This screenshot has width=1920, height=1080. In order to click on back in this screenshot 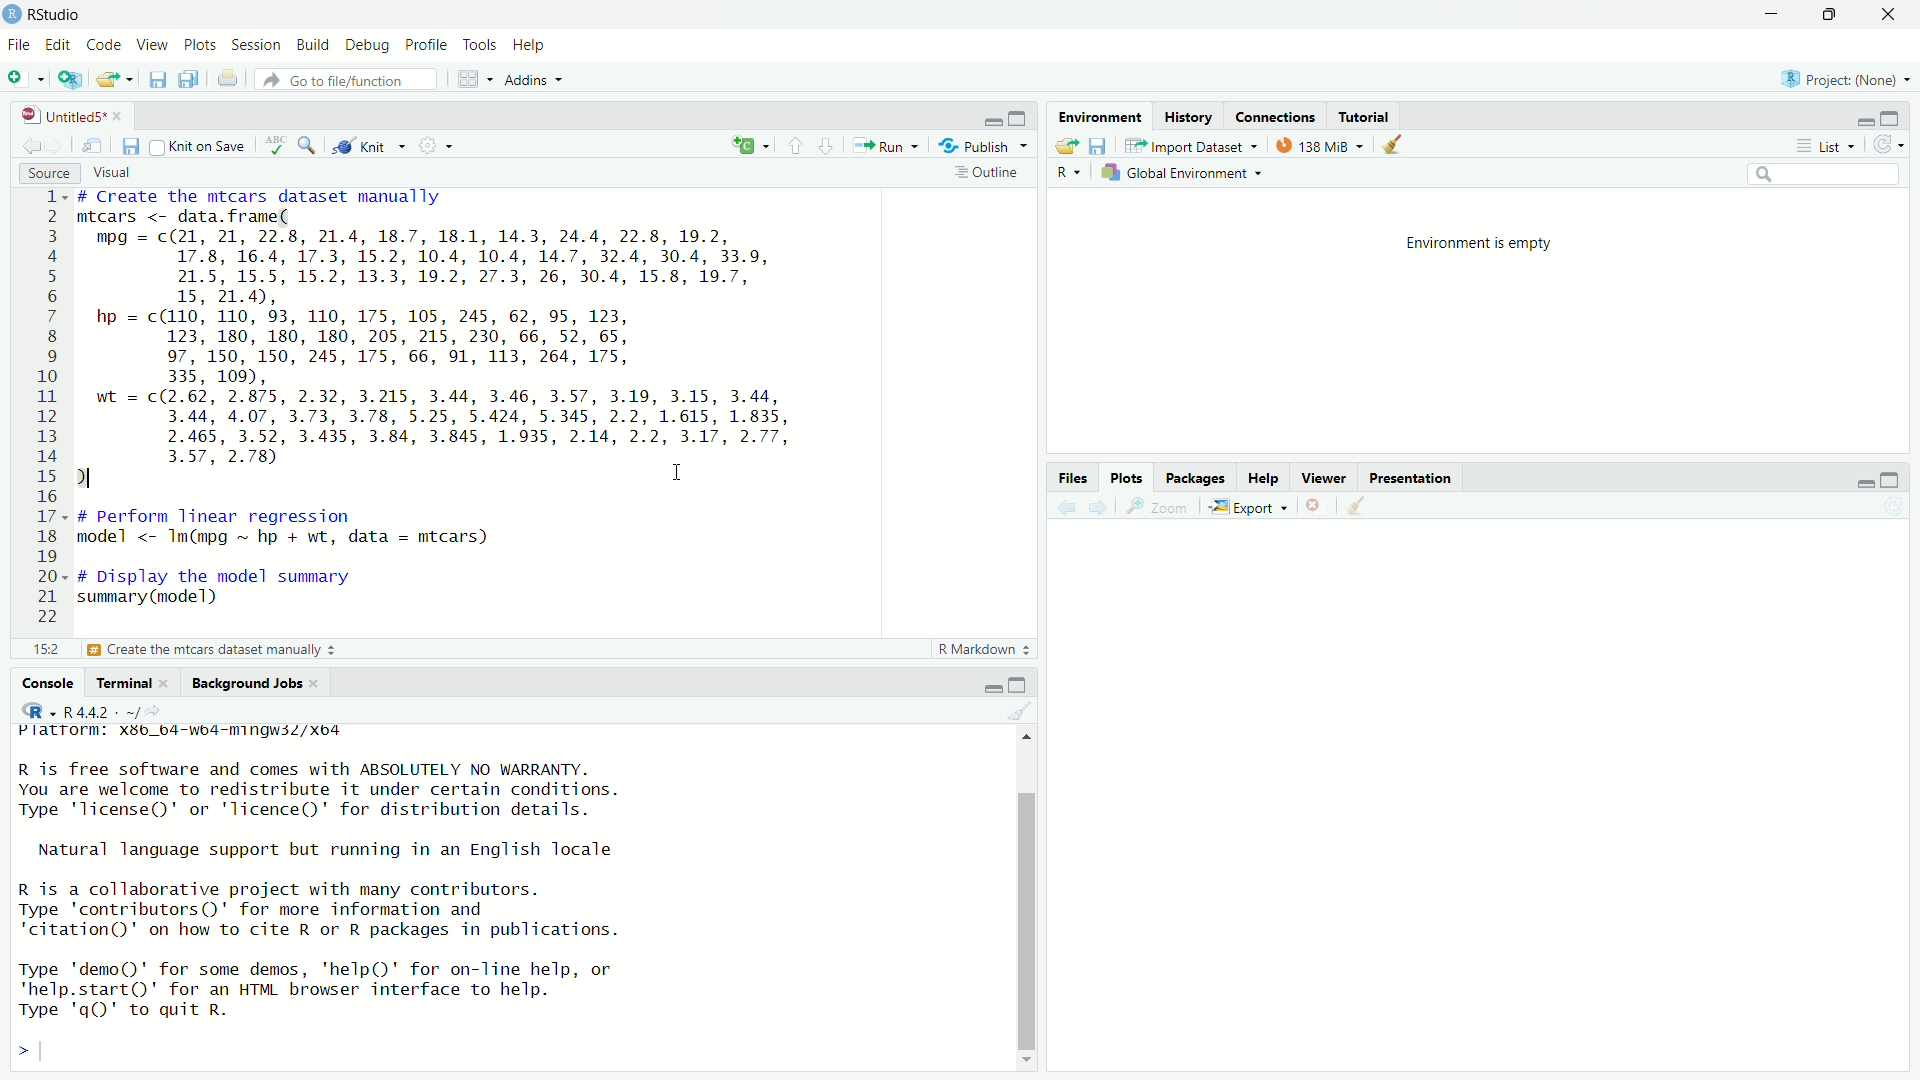, I will do `click(1071, 507)`.